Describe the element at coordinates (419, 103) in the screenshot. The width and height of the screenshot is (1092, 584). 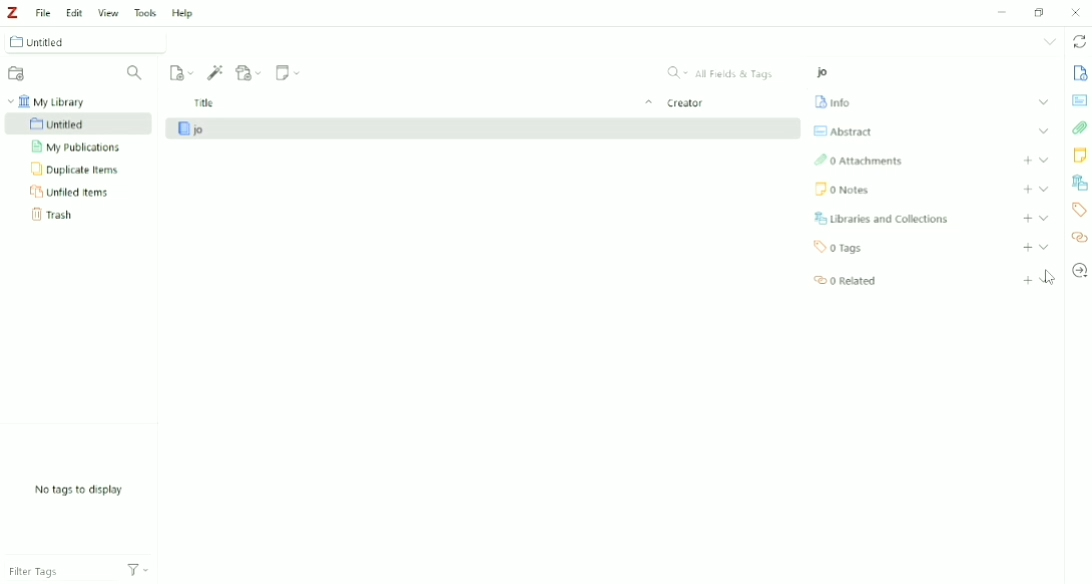
I see `Title` at that location.